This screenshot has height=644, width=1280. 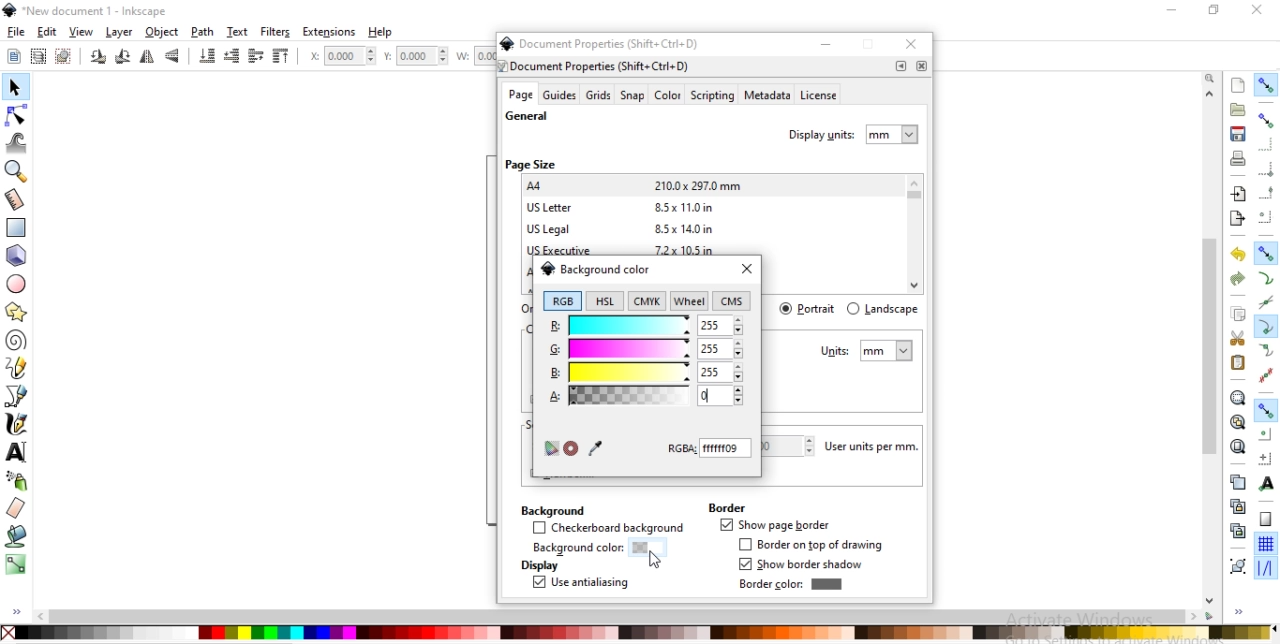 I want to click on create a duplicate, so click(x=1238, y=483).